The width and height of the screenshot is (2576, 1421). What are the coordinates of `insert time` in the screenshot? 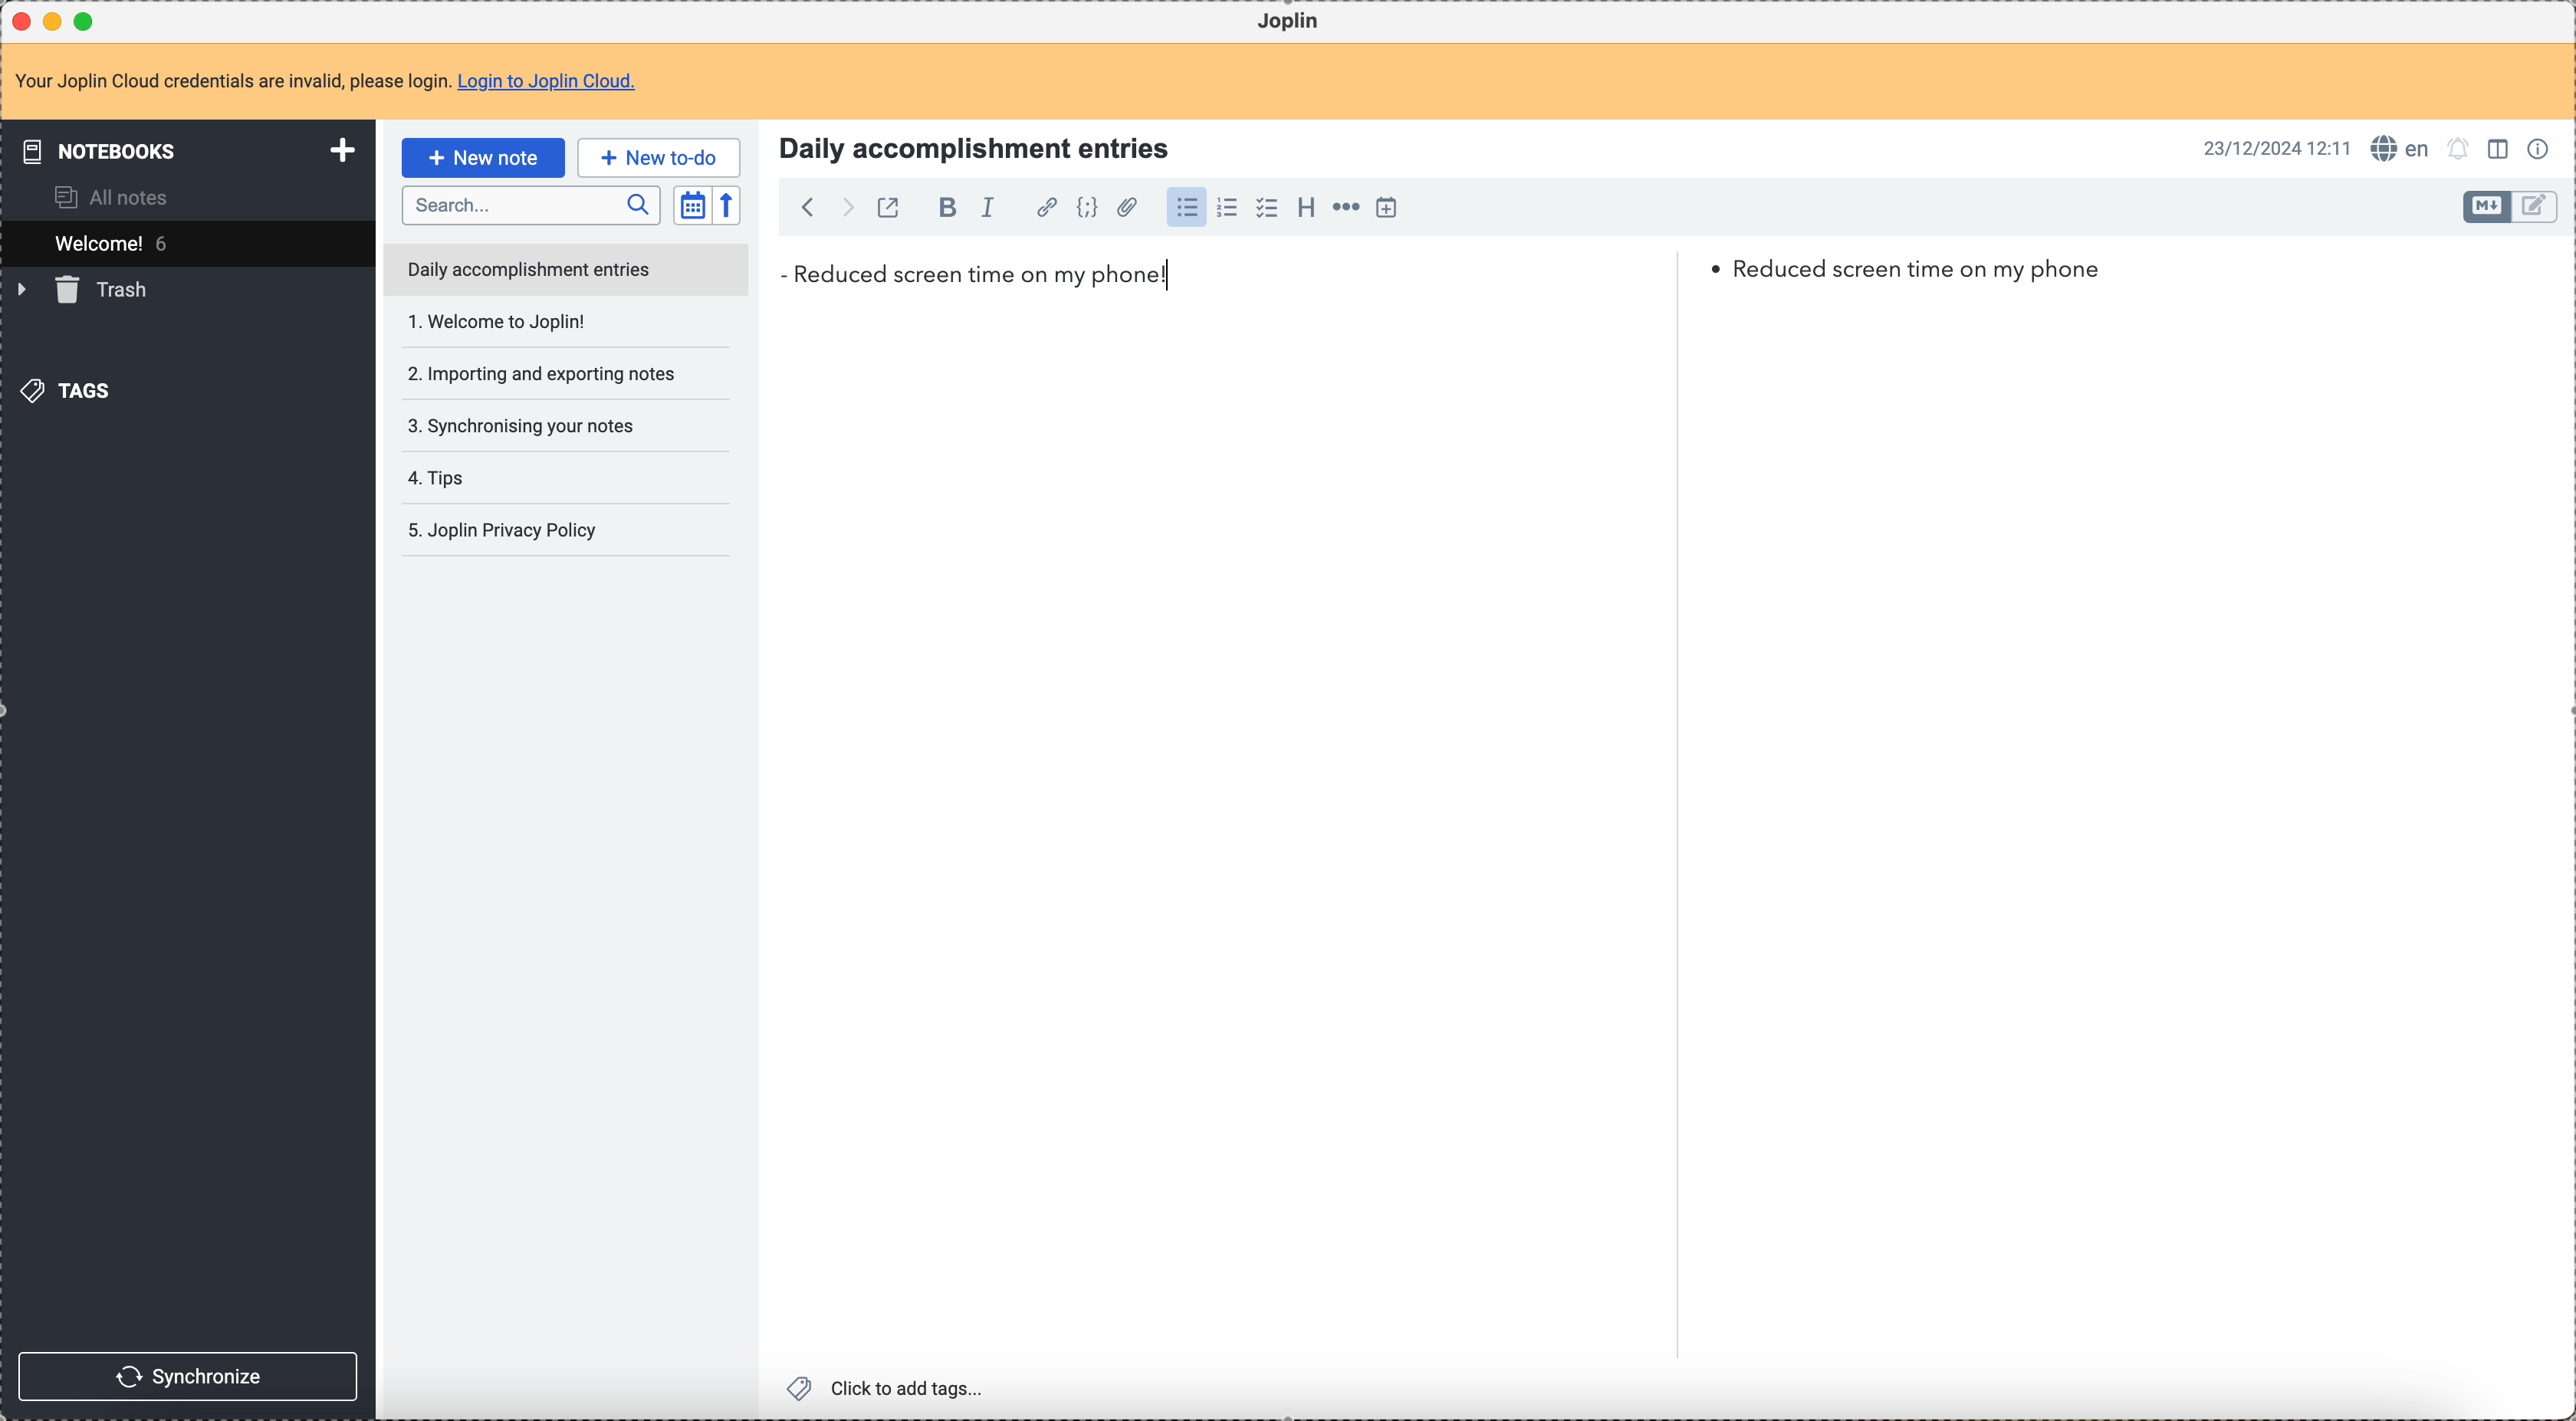 It's located at (1386, 208).